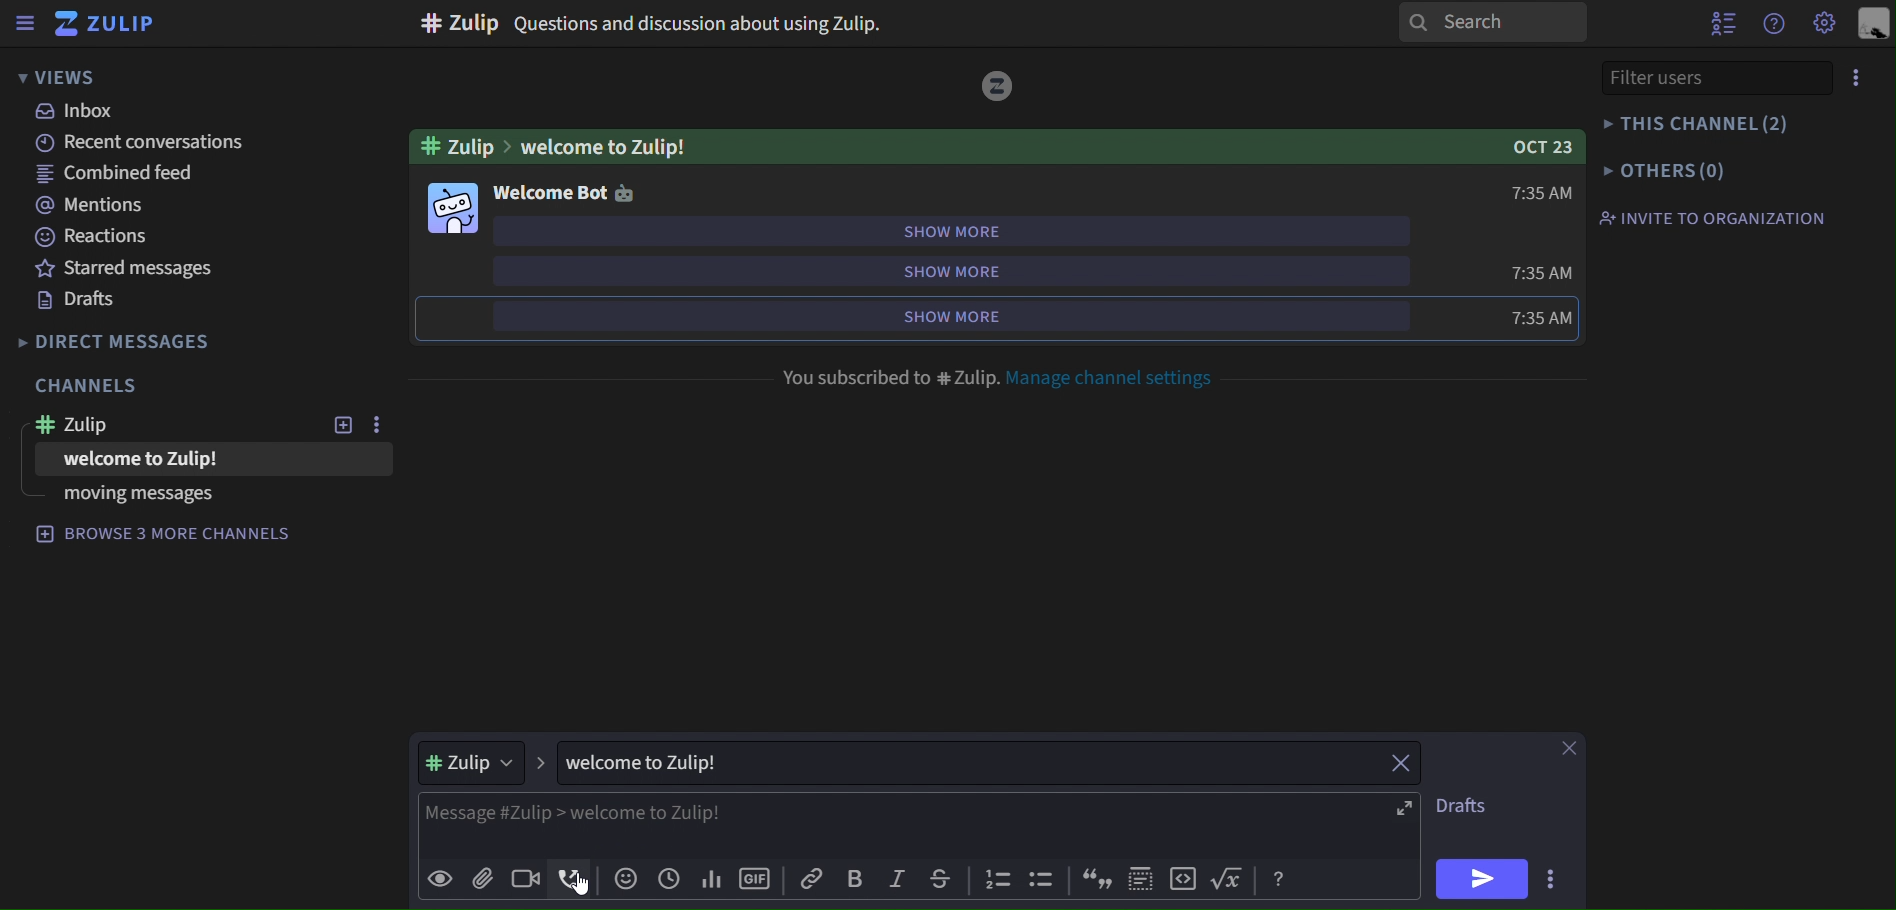 This screenshot has height=910, width=1896. Describe the element at coordinates (889, 374) in the screenshot. I see `you subscribed to zulip` at that location.